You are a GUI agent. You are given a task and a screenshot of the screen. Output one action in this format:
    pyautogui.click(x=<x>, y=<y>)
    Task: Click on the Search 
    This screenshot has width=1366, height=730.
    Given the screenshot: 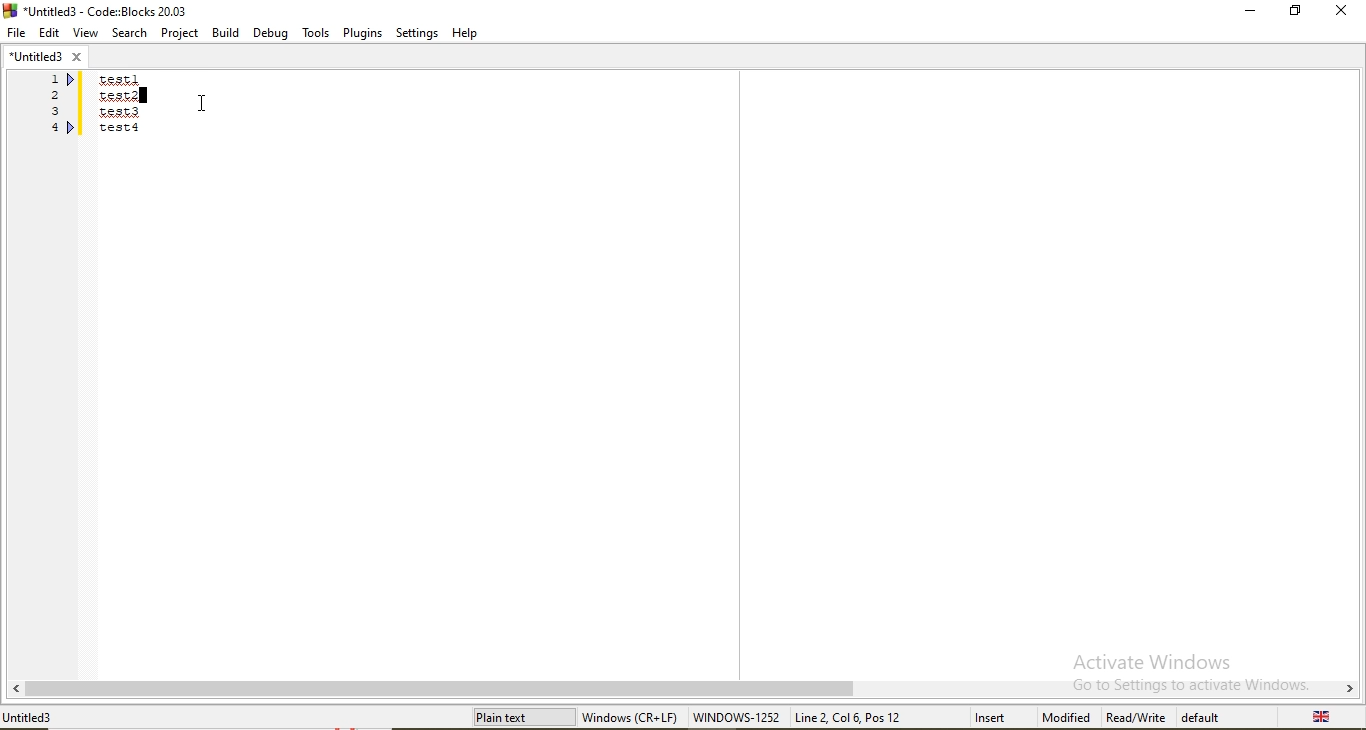 What is the action you would take?
    pyautogui.click(x=127, y=32)
    